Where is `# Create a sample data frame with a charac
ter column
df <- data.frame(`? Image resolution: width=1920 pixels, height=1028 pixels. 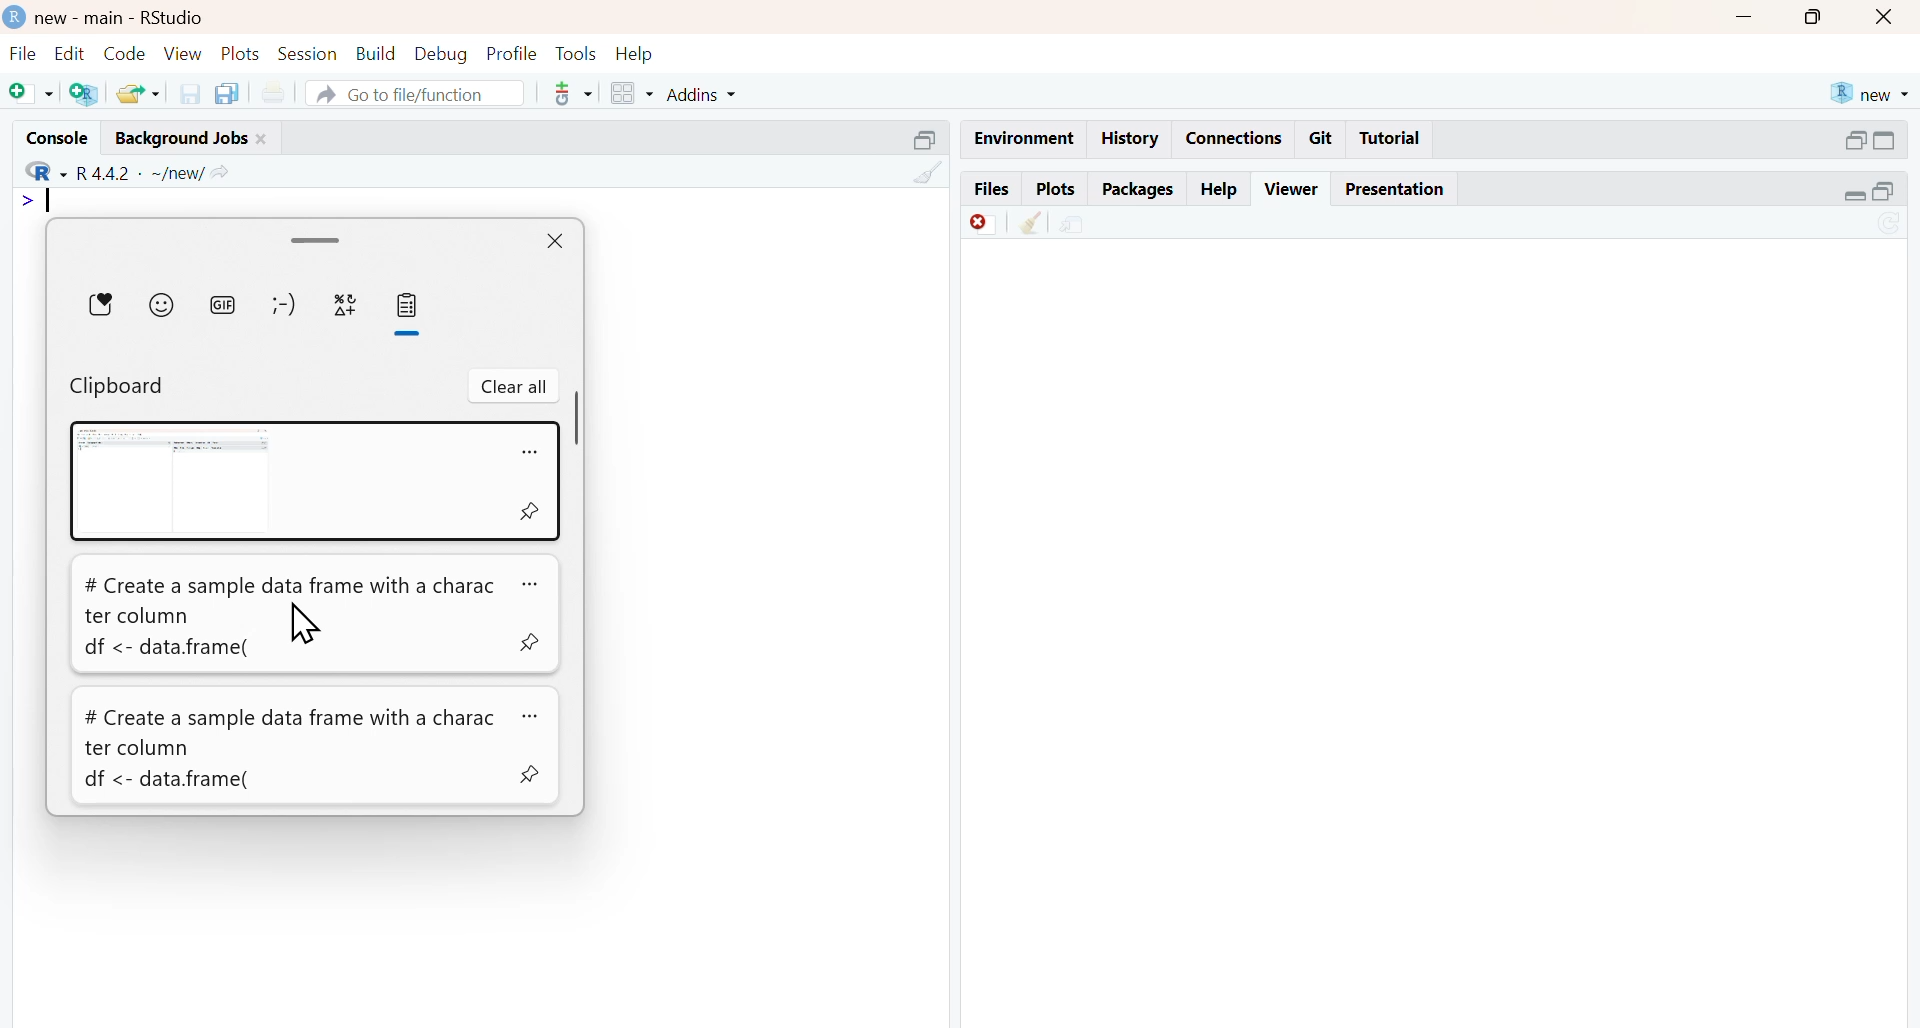 # Create a sample data frame with a charac
ter column
df <- data.frame( is located at coordinates (291, 750).